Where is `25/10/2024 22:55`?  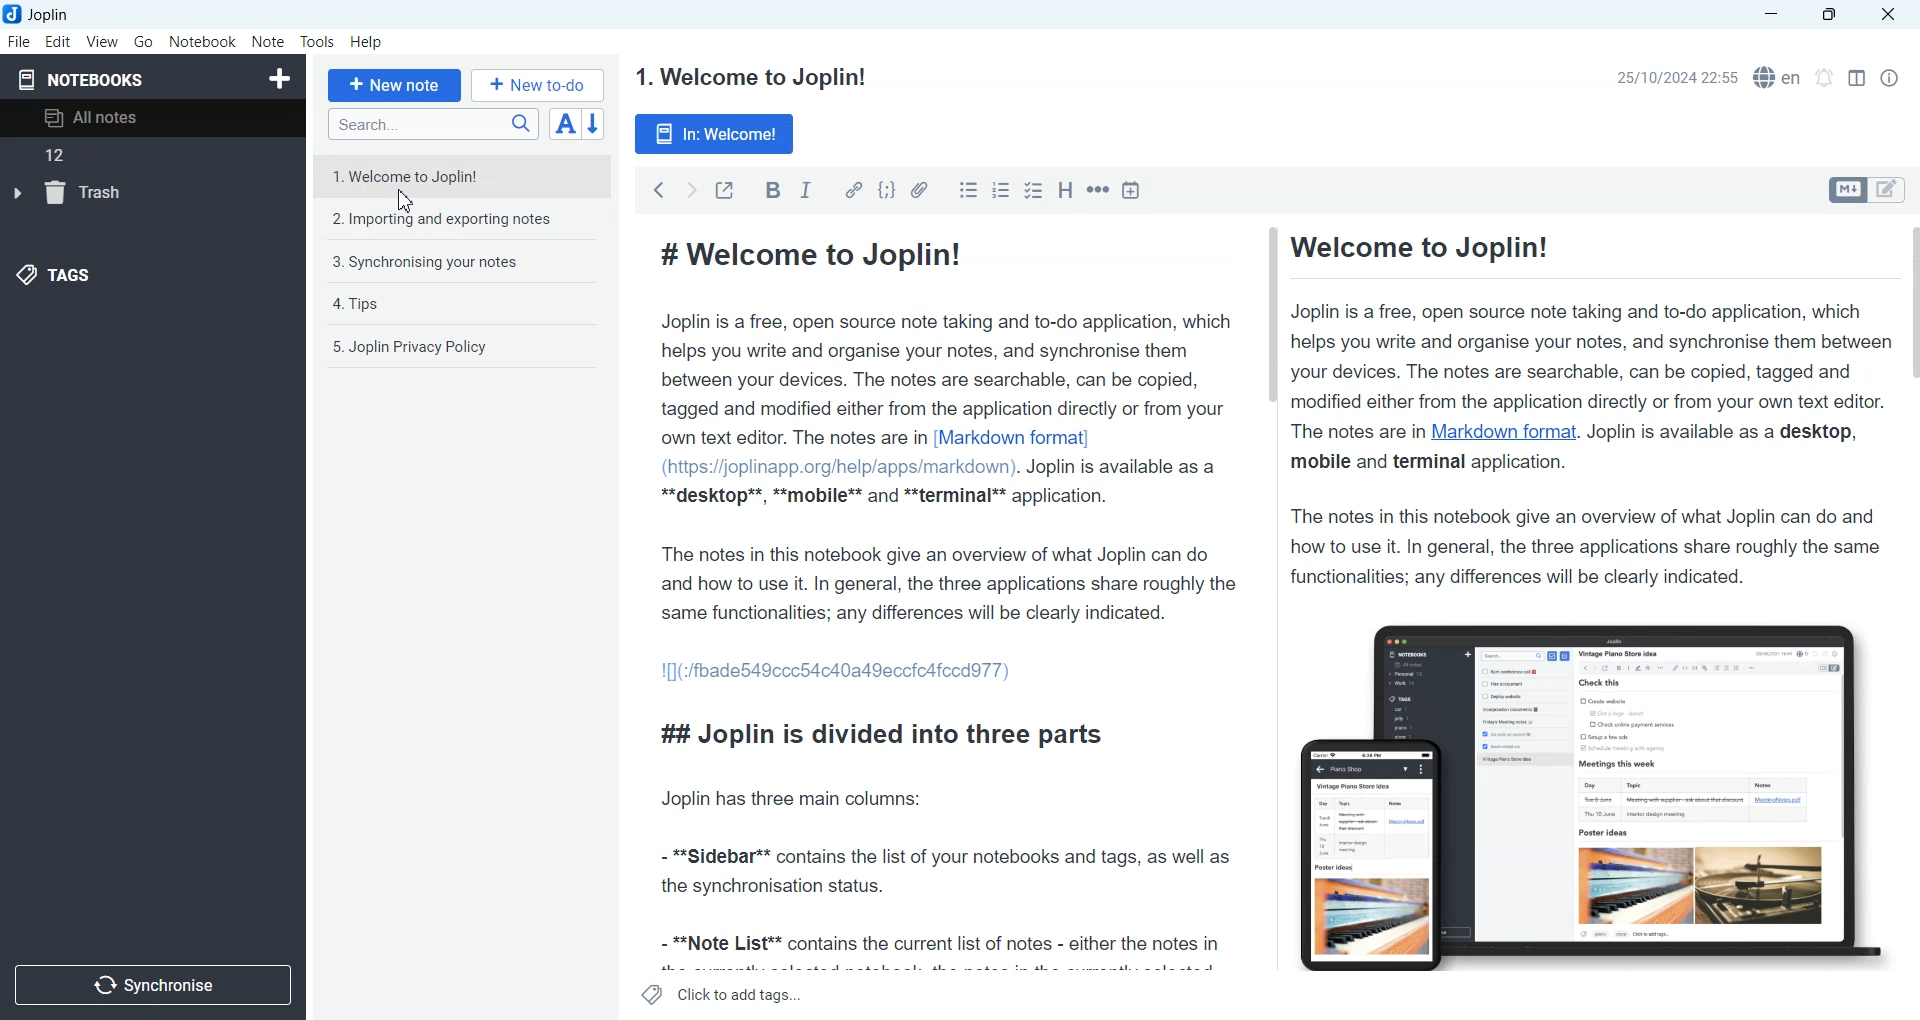 25/10/2024 22:55 is located at coordinates (1671, 77).